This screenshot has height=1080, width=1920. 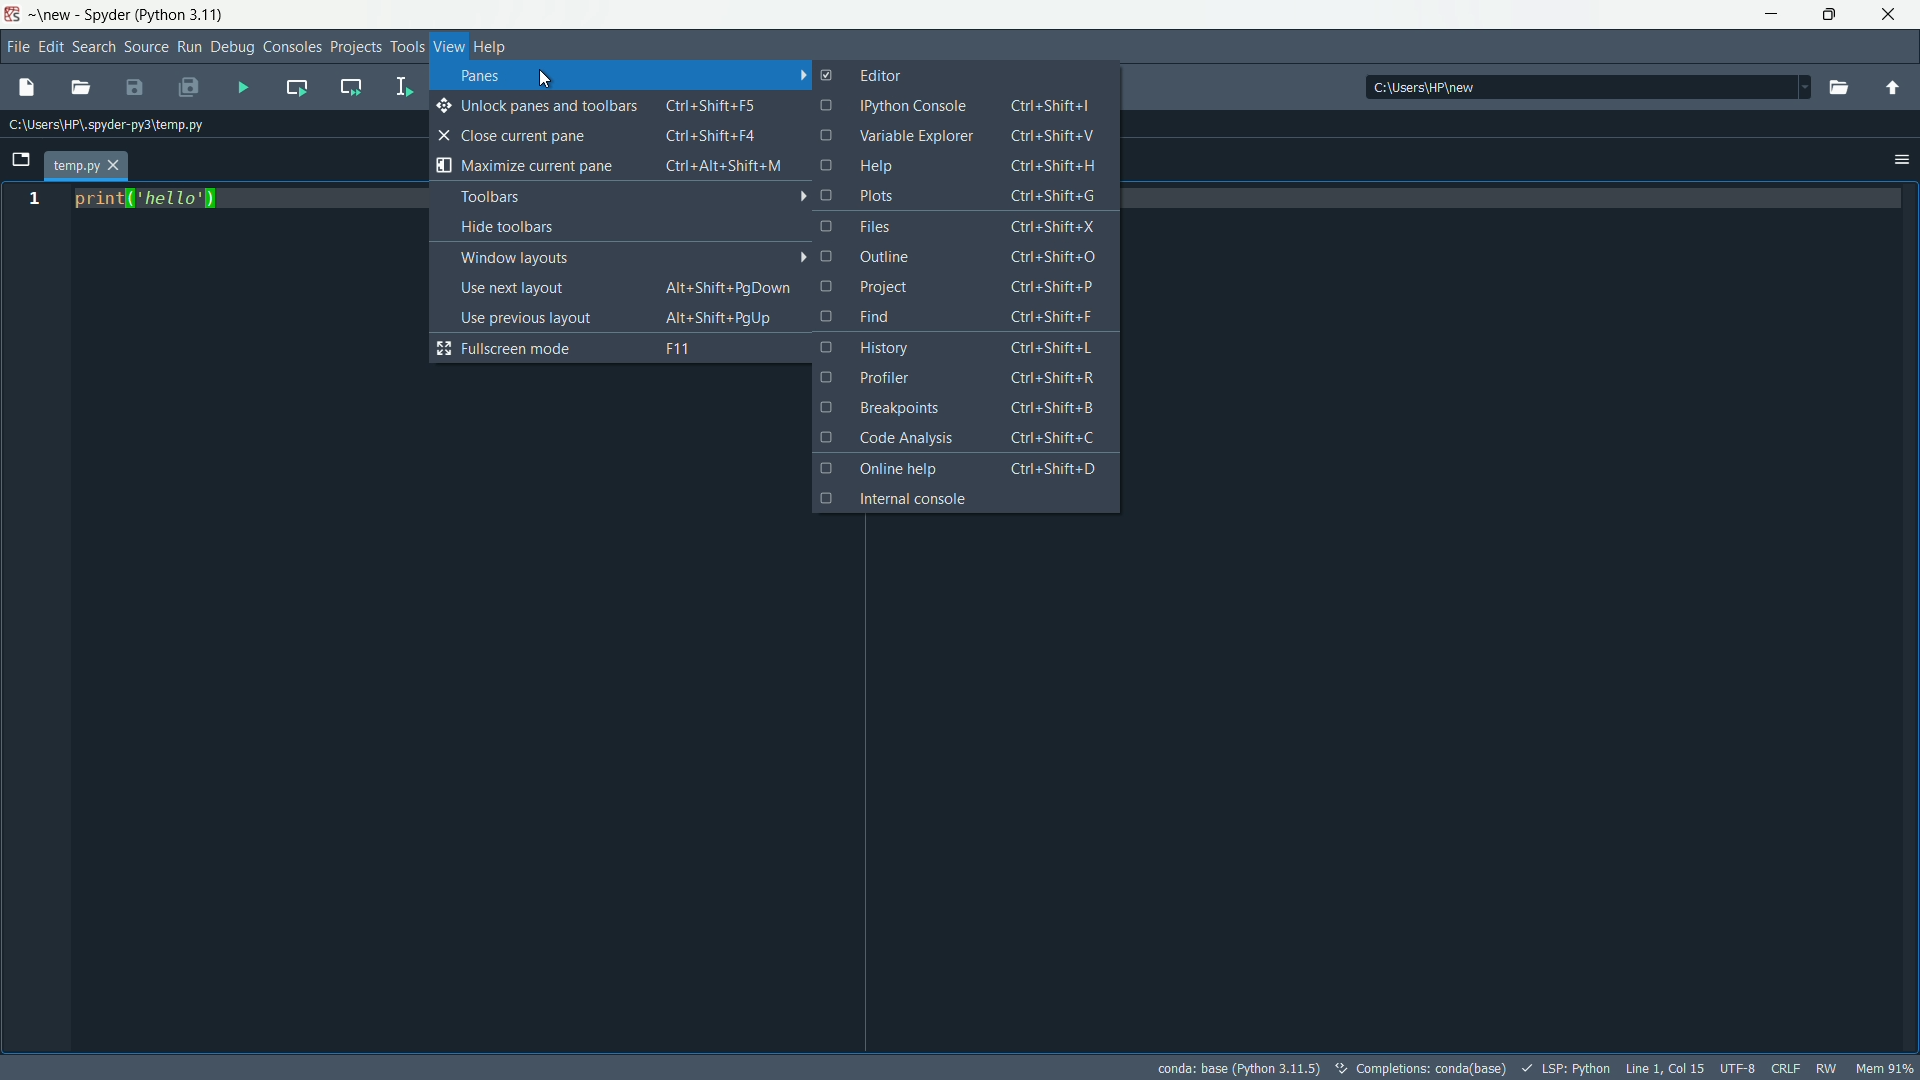 I want to click on internal console, so click(x=964, y=498).